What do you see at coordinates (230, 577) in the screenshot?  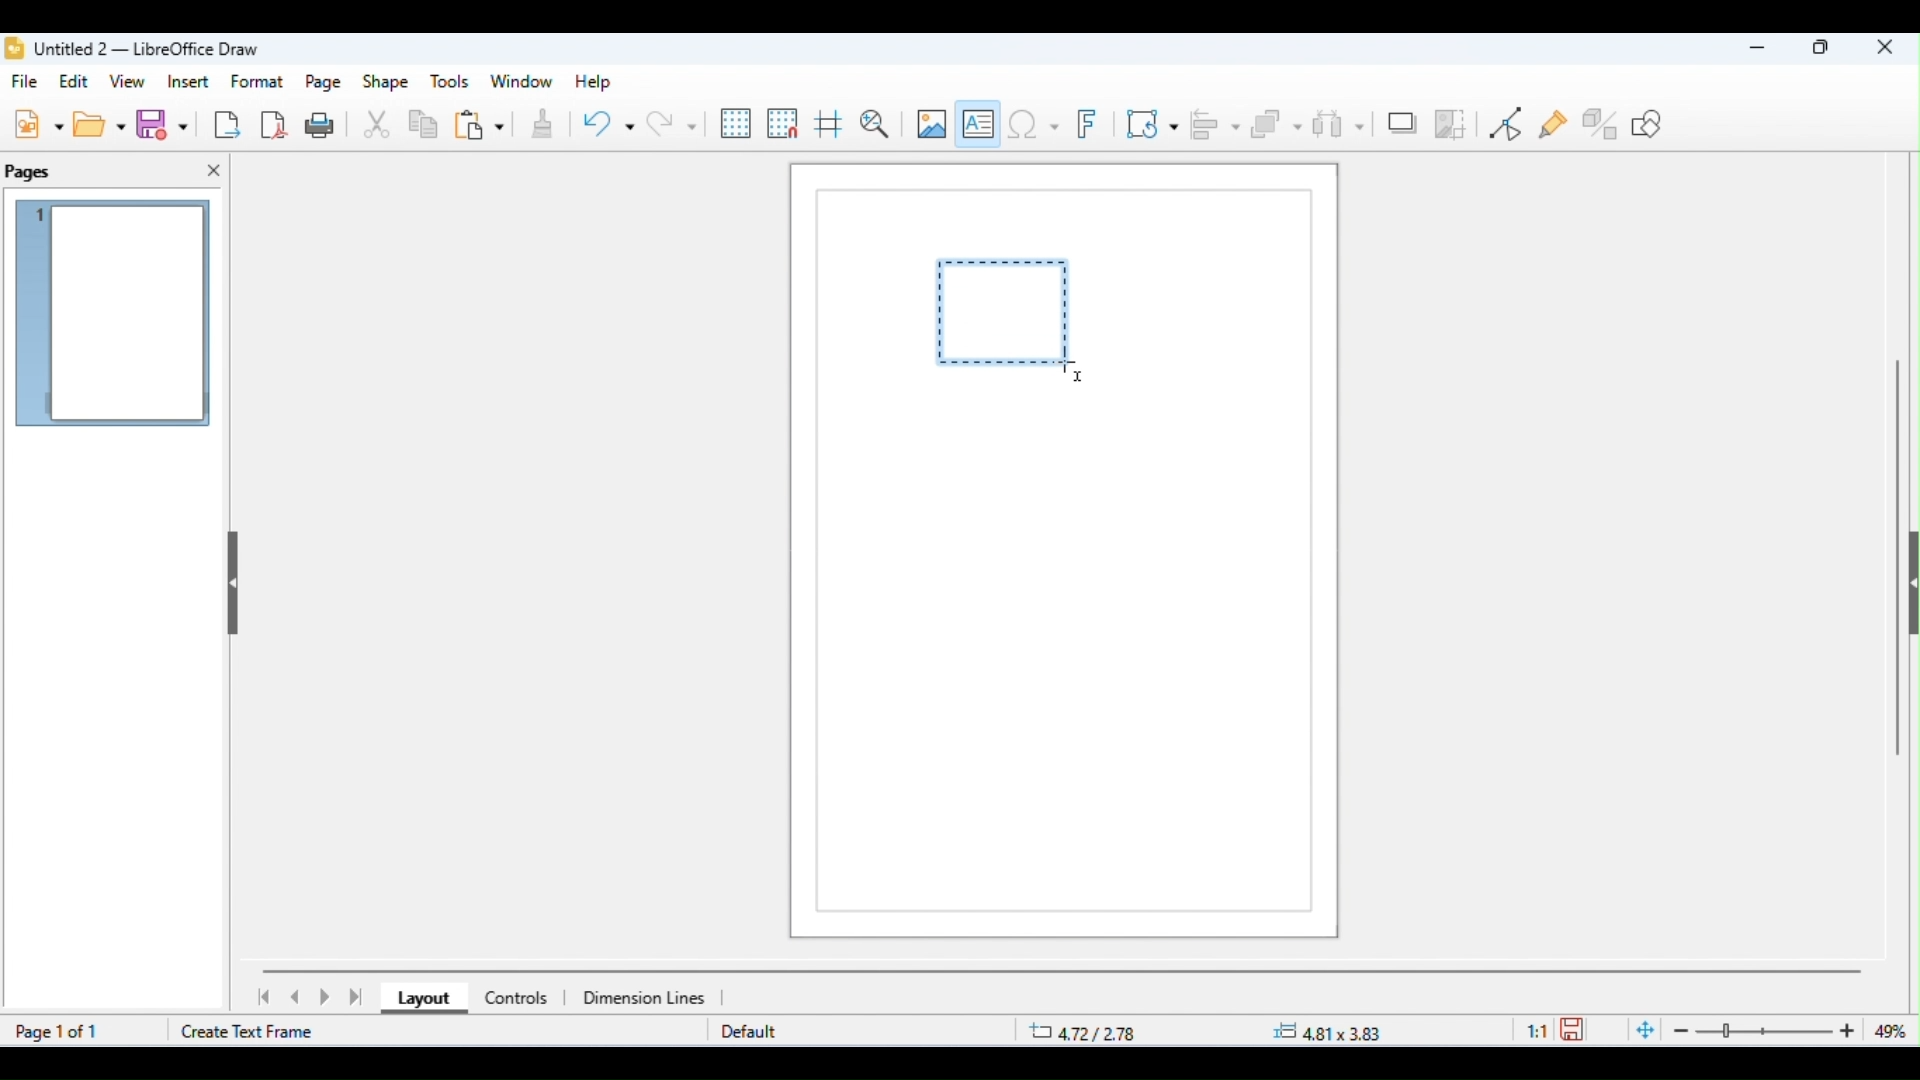 I see `hide` at bounding box center [230, 577].